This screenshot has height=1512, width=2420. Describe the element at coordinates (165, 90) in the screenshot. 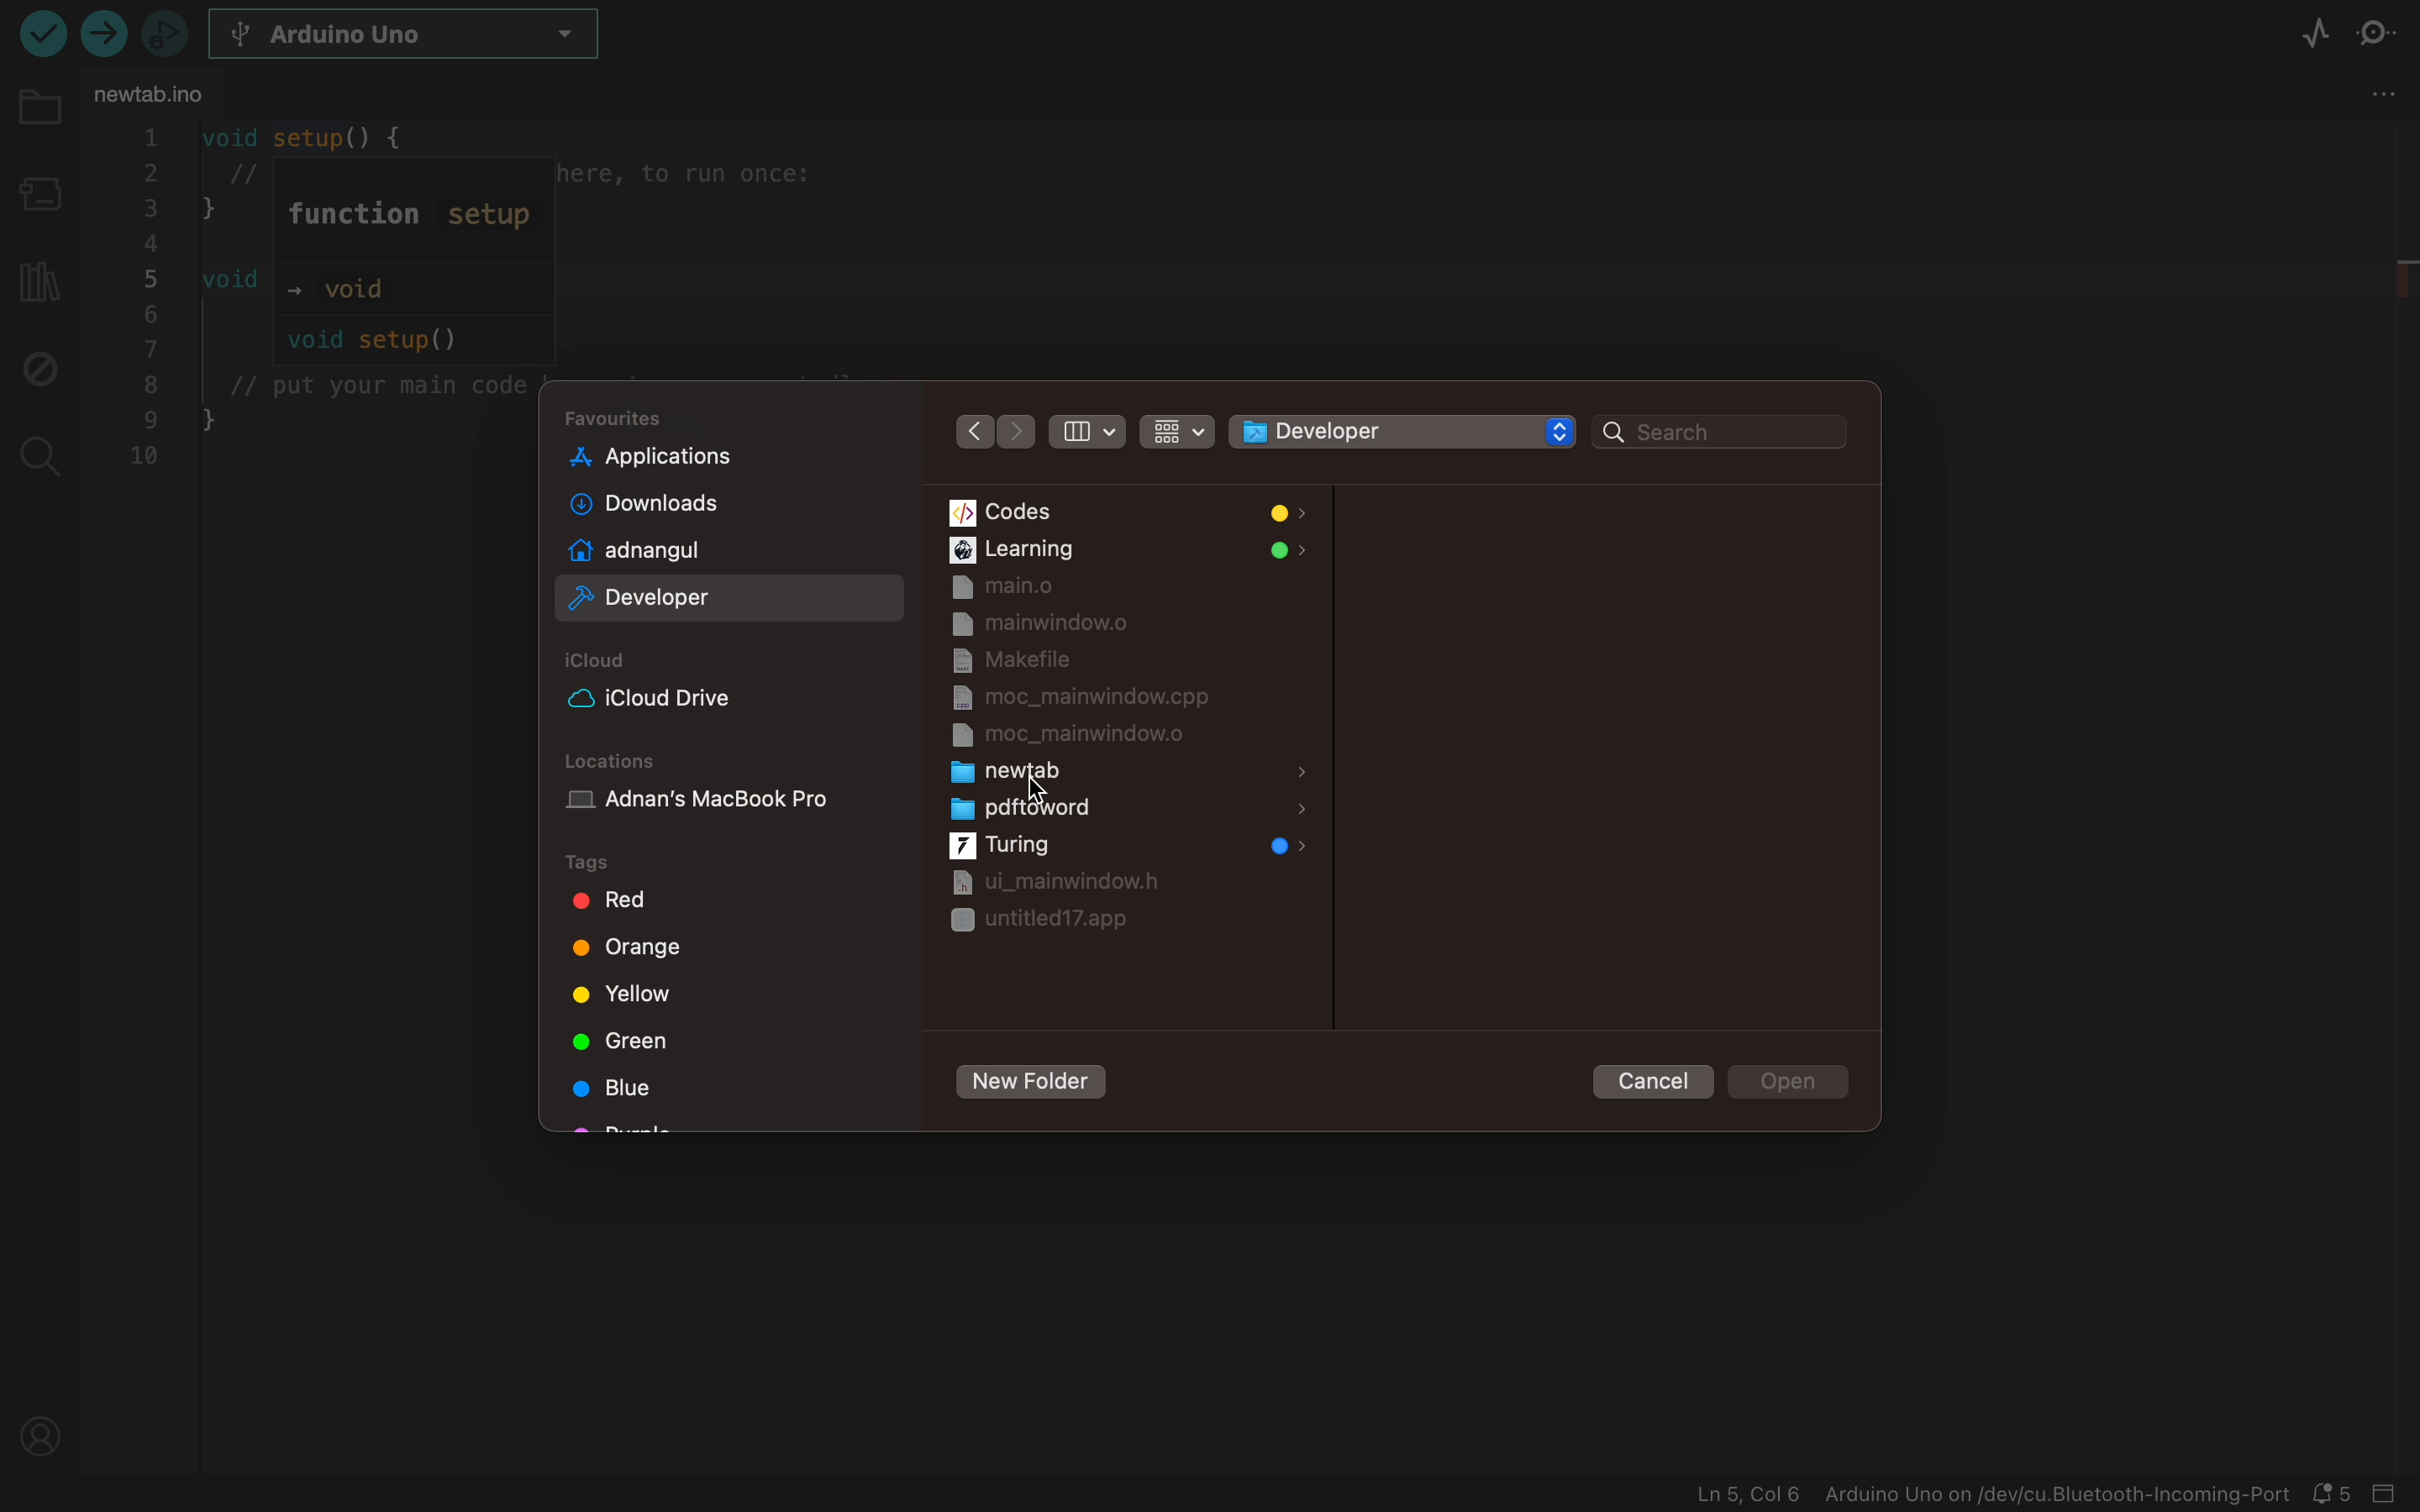

I see `newtab.io` at that location.